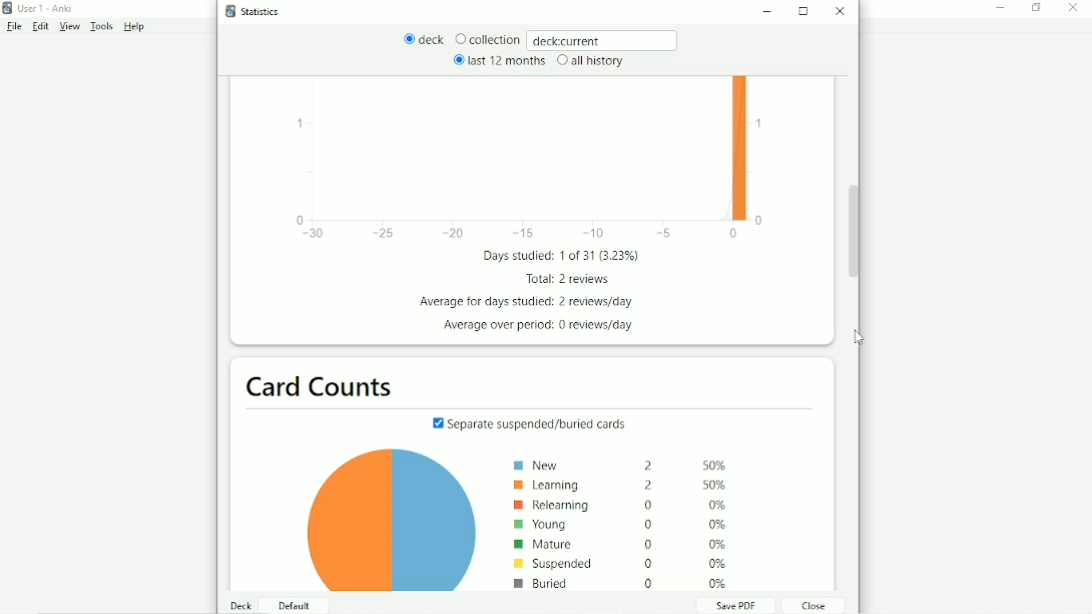 The width and height of the screenshot is (1092, 614). Describe the element at coordinates (103, 27) in the screenshot. I see `Tools` at that location.